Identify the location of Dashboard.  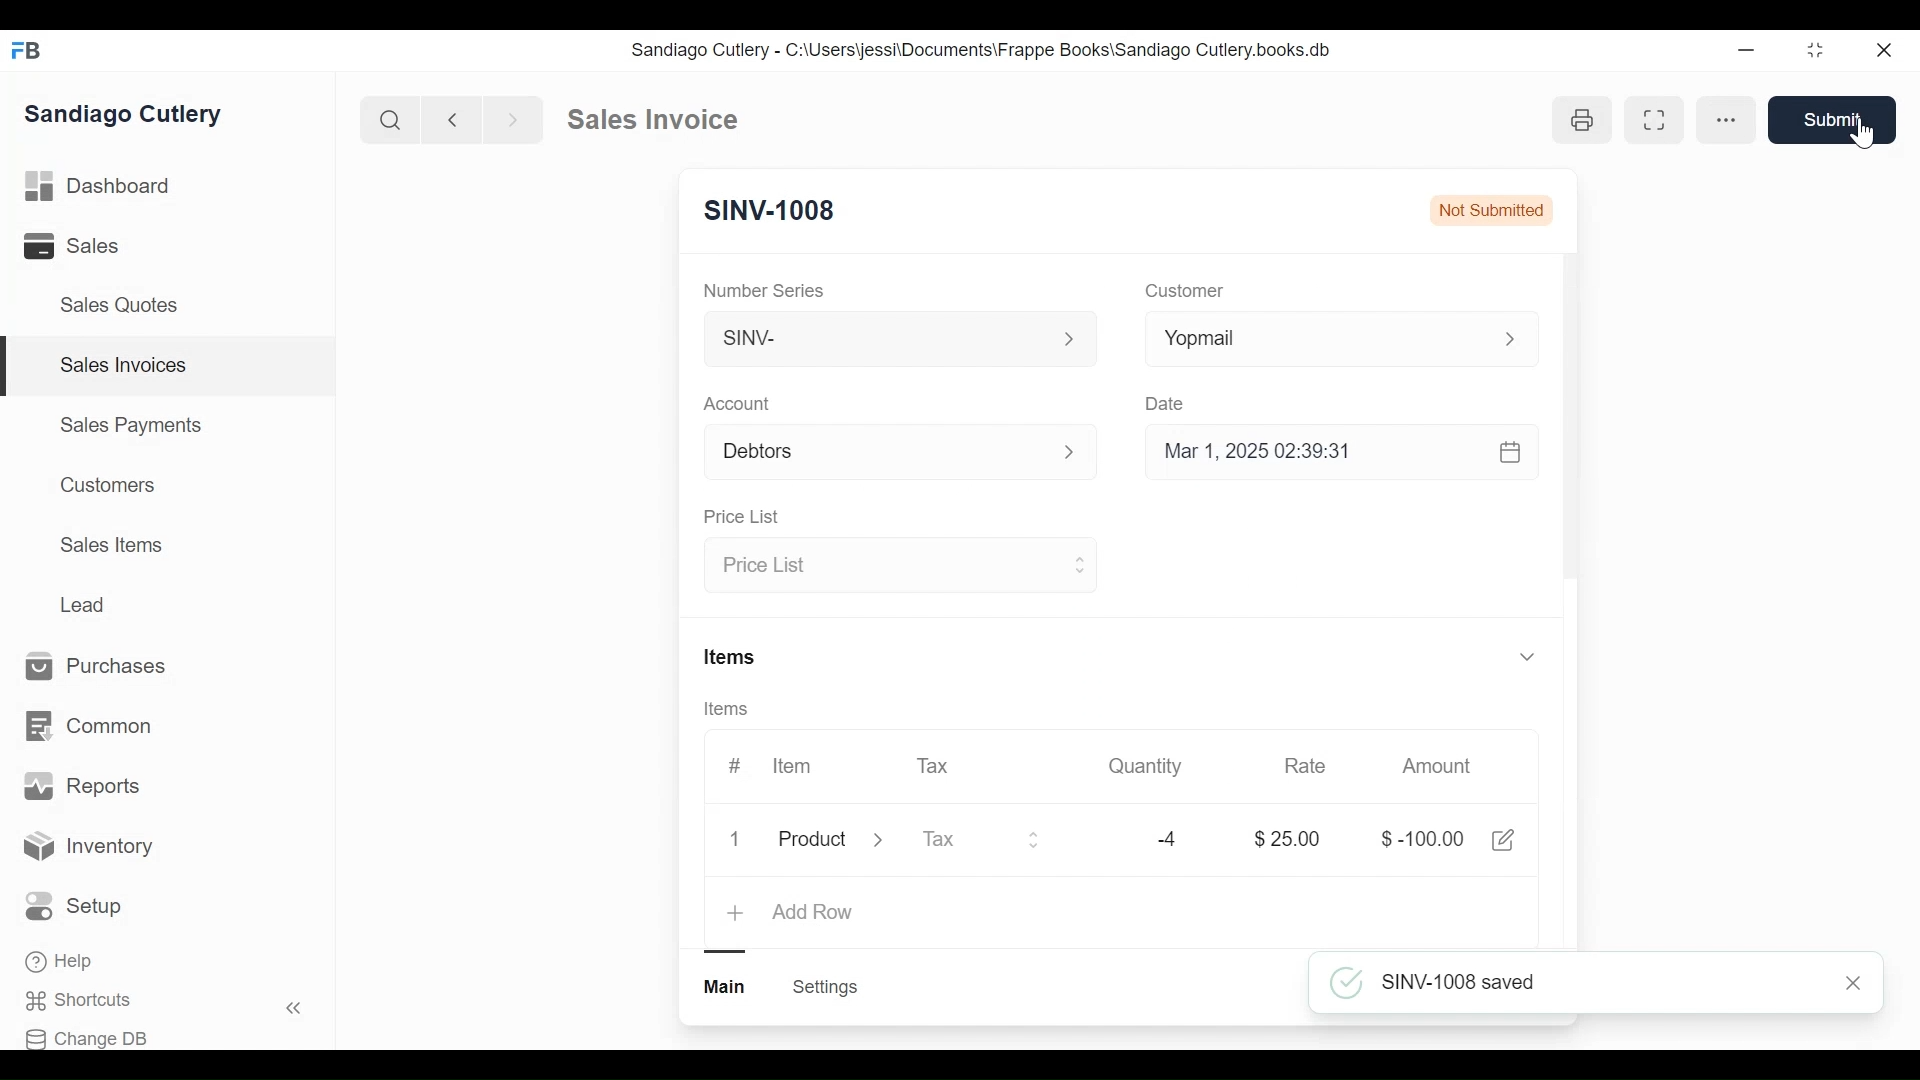
(97, 186).